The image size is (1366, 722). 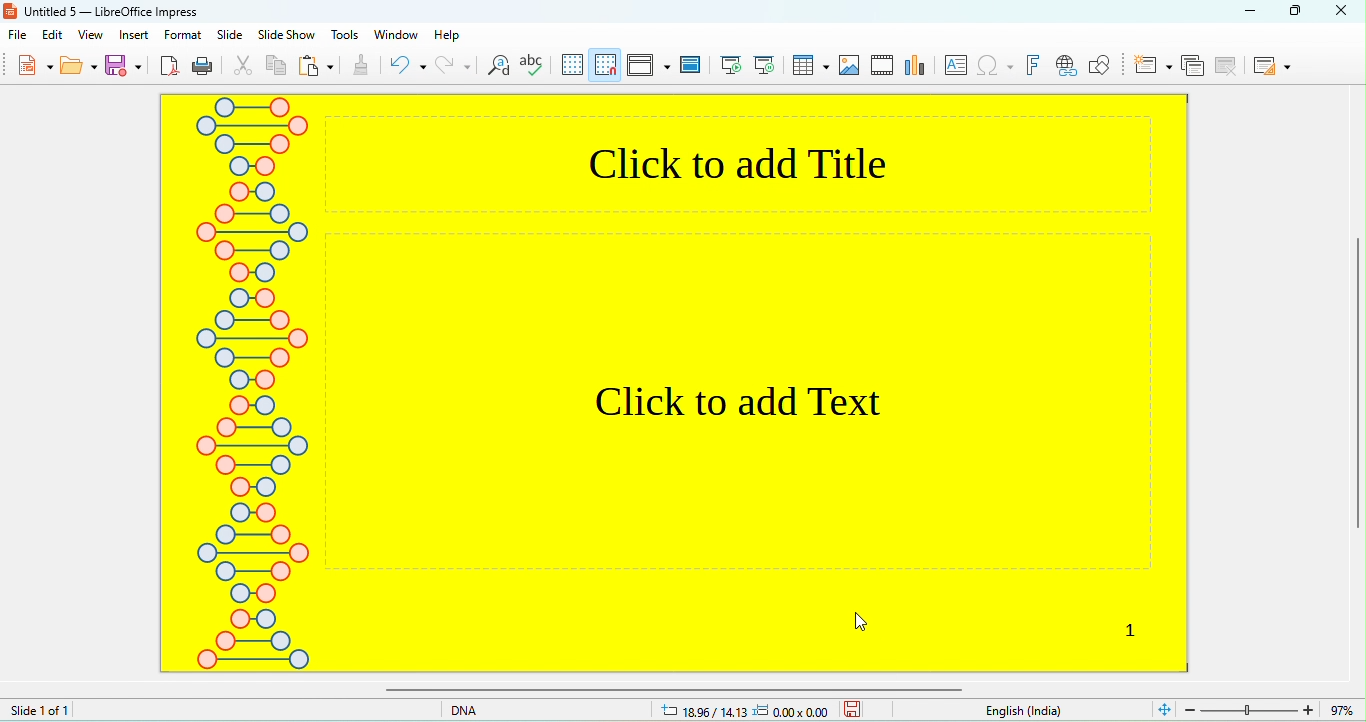 I want to click on snap to grid, so click(x=607, y=64).